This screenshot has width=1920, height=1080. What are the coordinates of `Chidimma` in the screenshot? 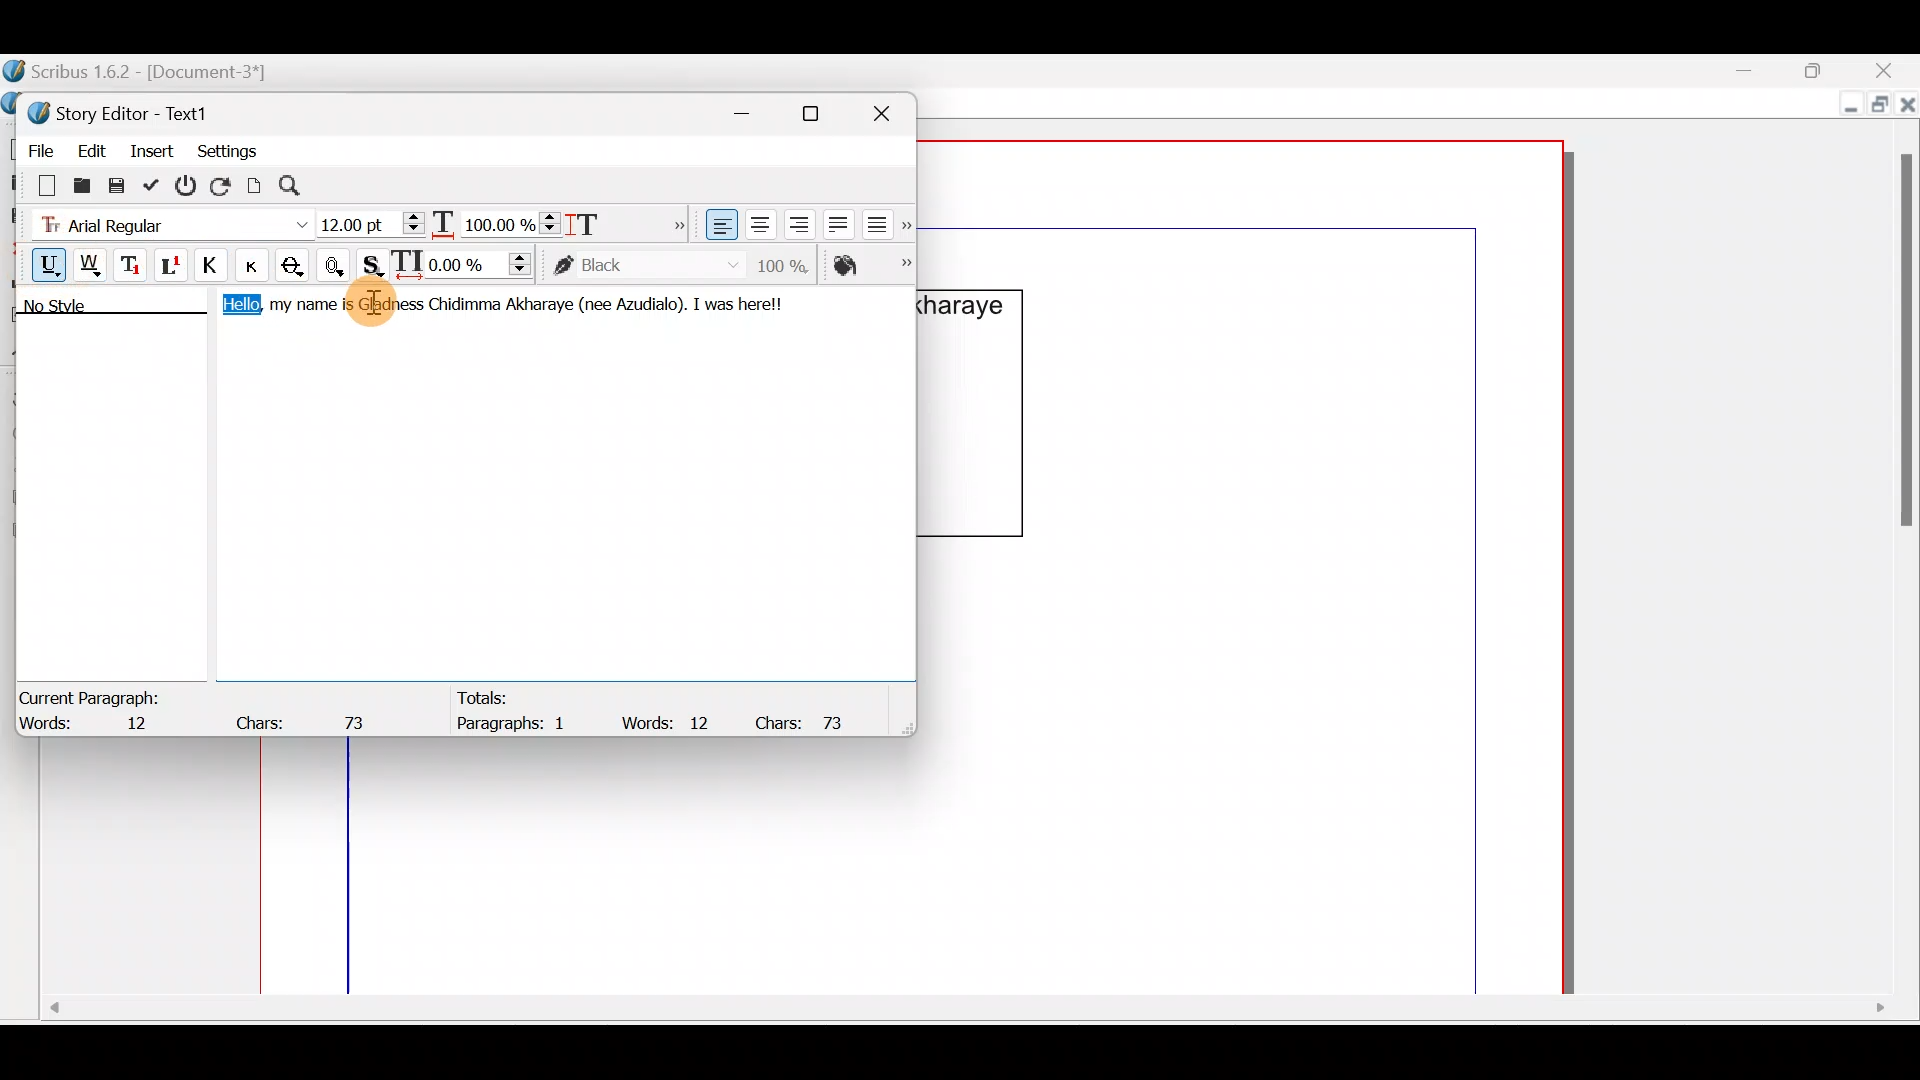 It's located at (463, 308).